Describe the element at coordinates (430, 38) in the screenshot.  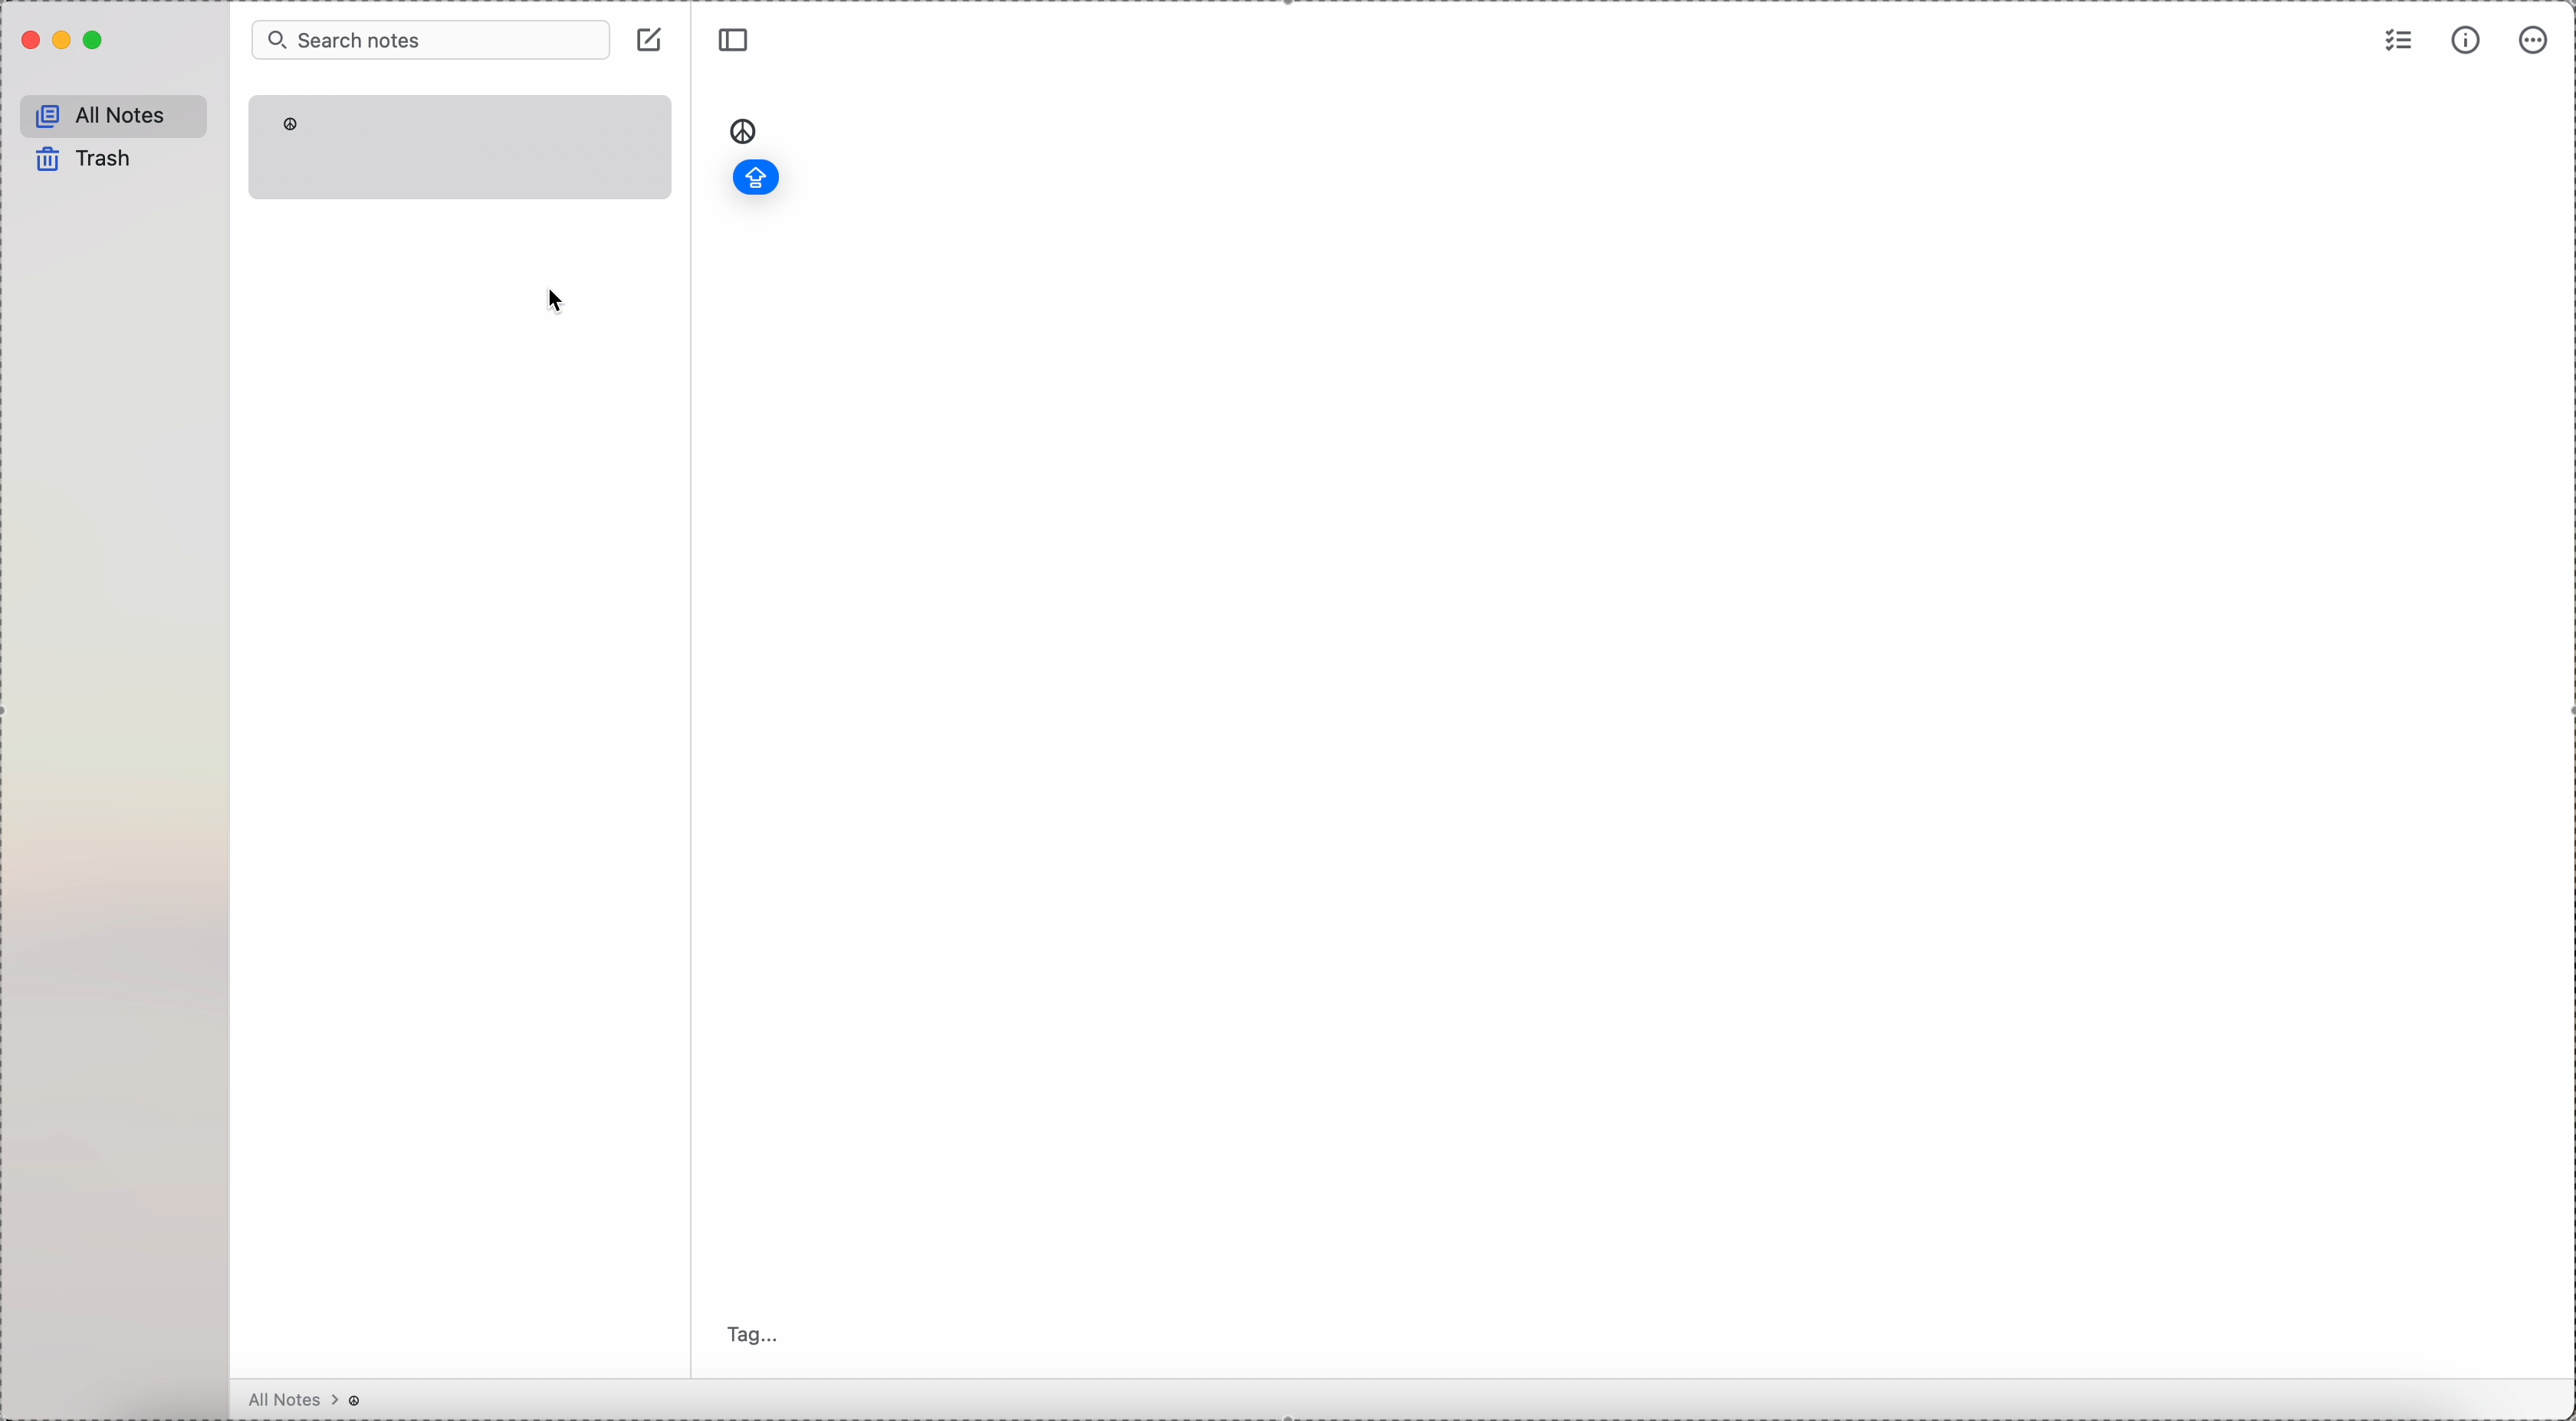
I see `search bar` at that location.